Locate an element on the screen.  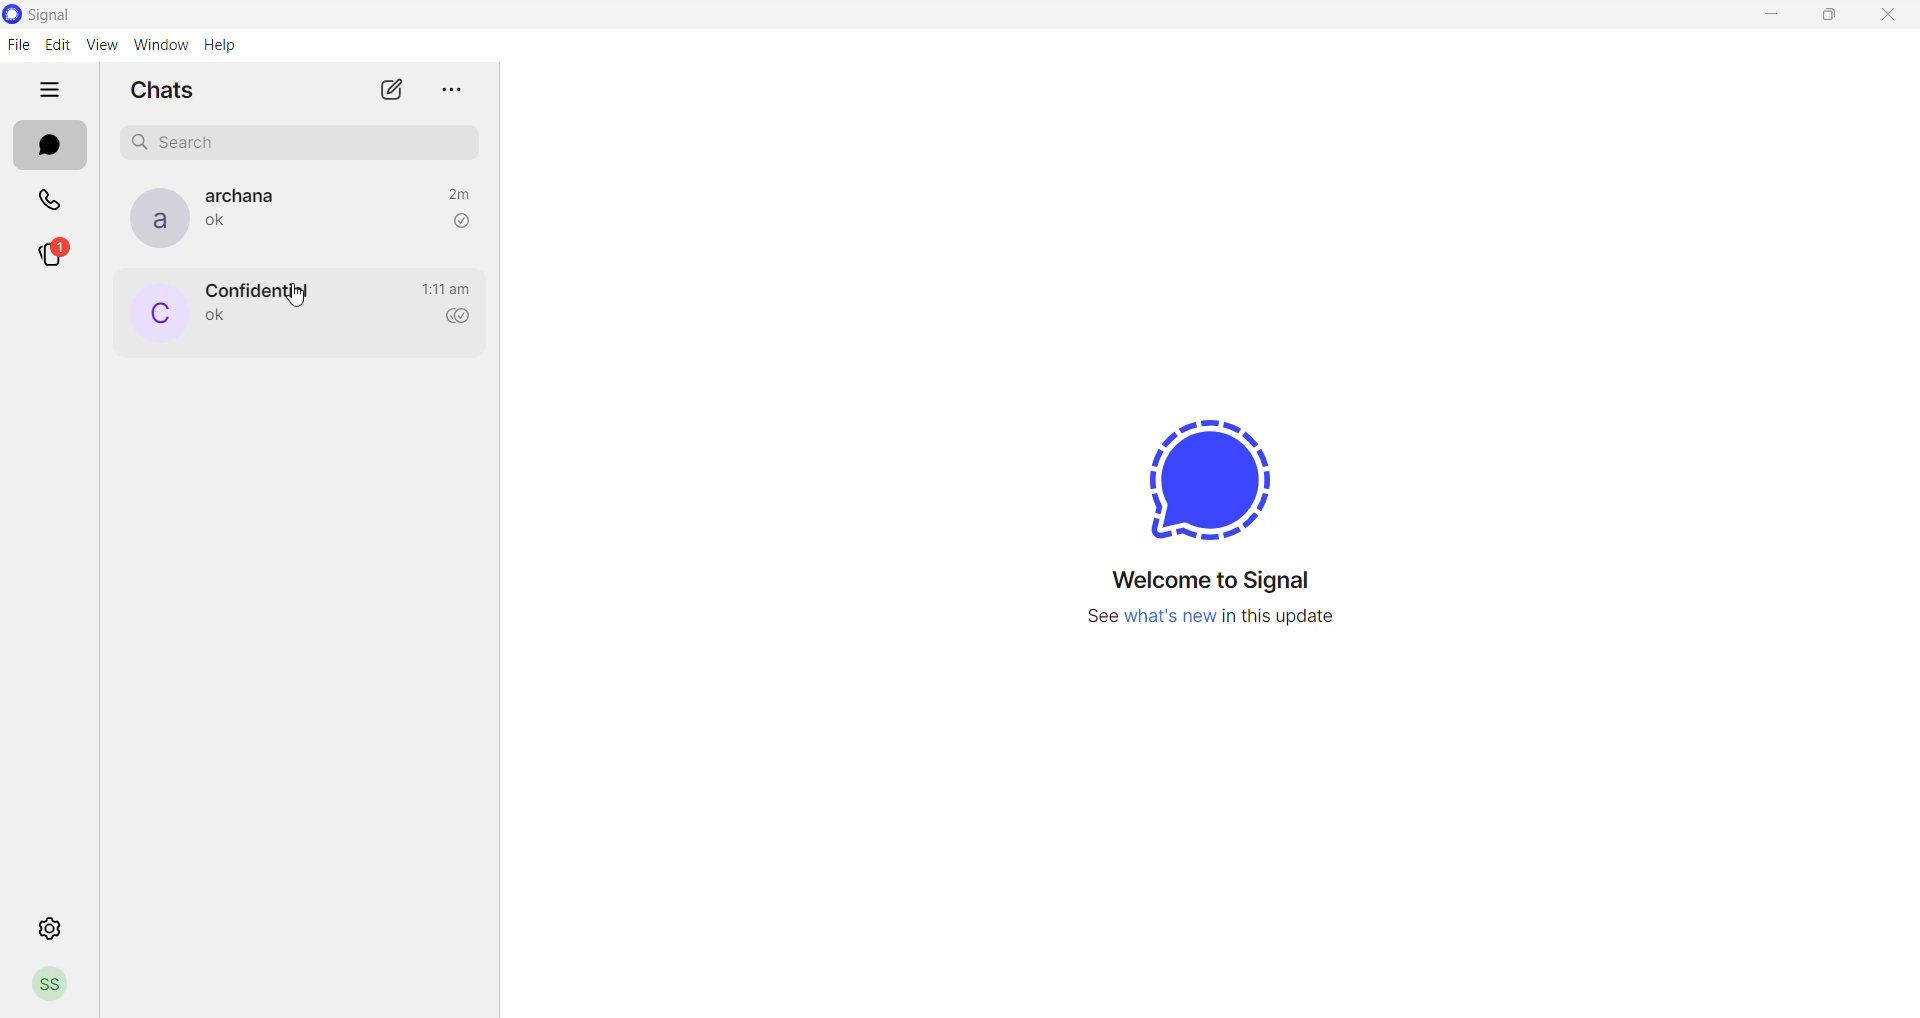
stories is located at coordinates (63, 255).